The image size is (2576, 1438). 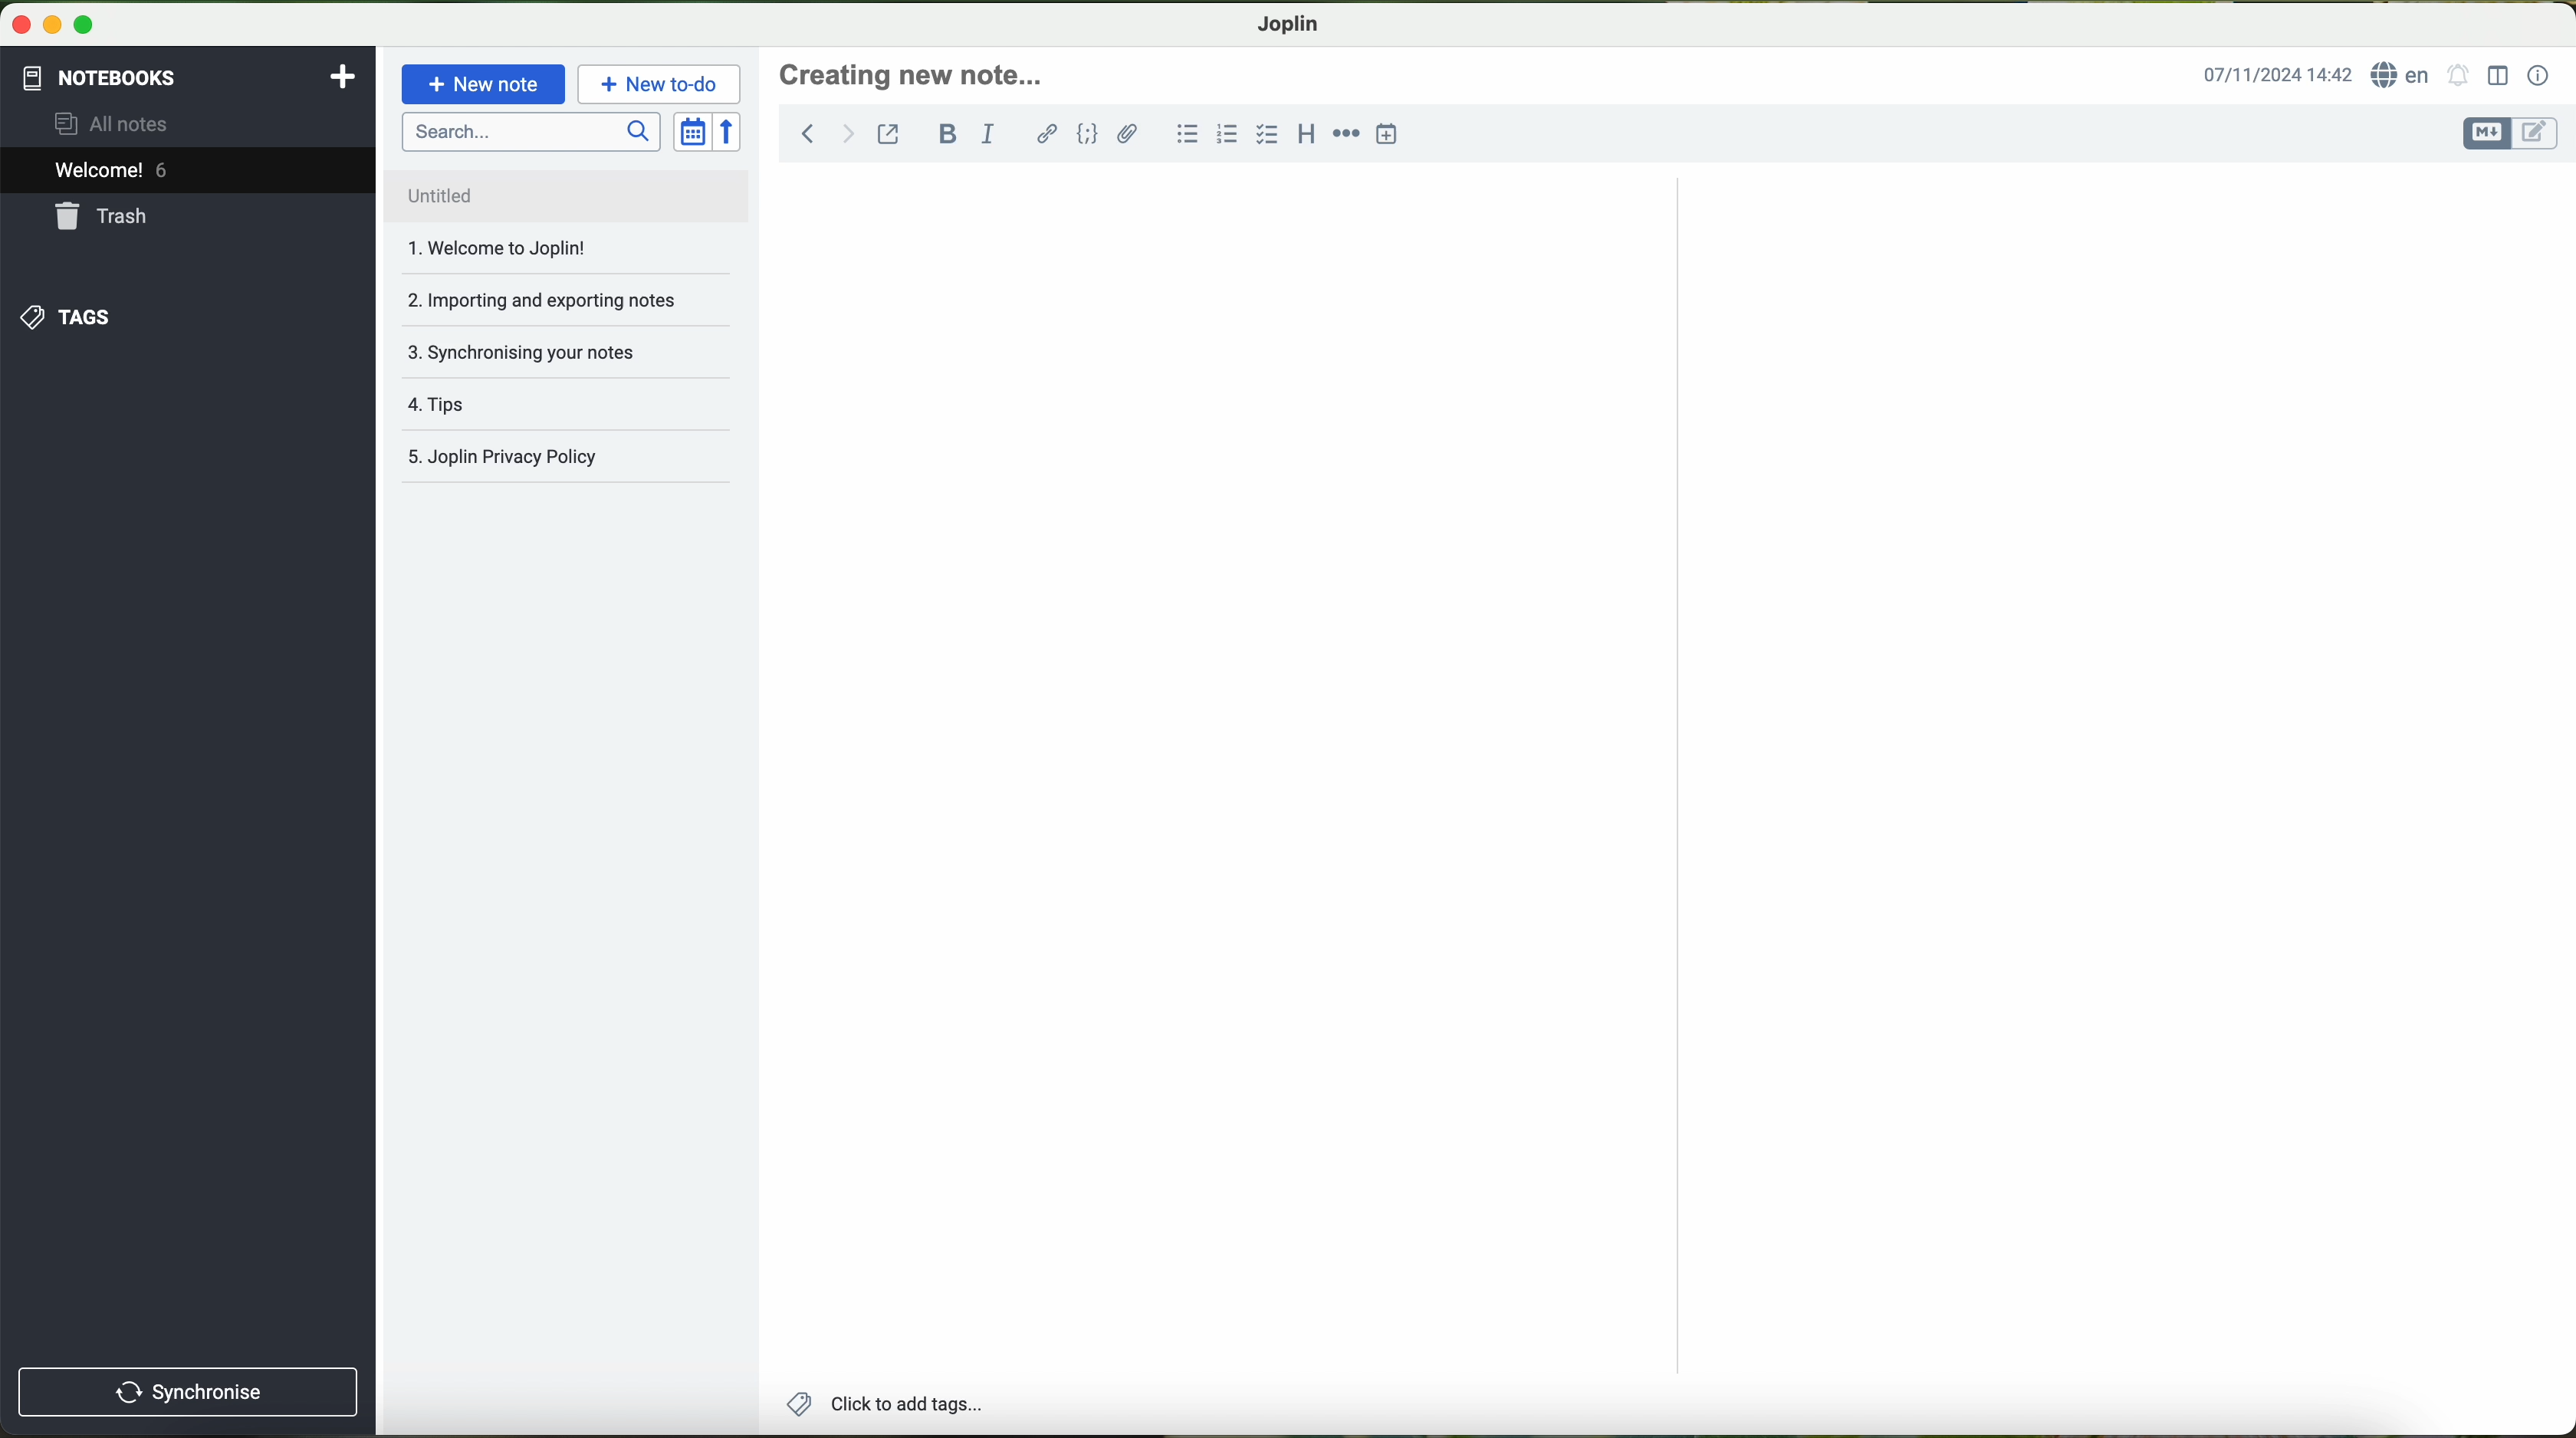 I want to click on toggle sort order field, so click(x=689, y=133).